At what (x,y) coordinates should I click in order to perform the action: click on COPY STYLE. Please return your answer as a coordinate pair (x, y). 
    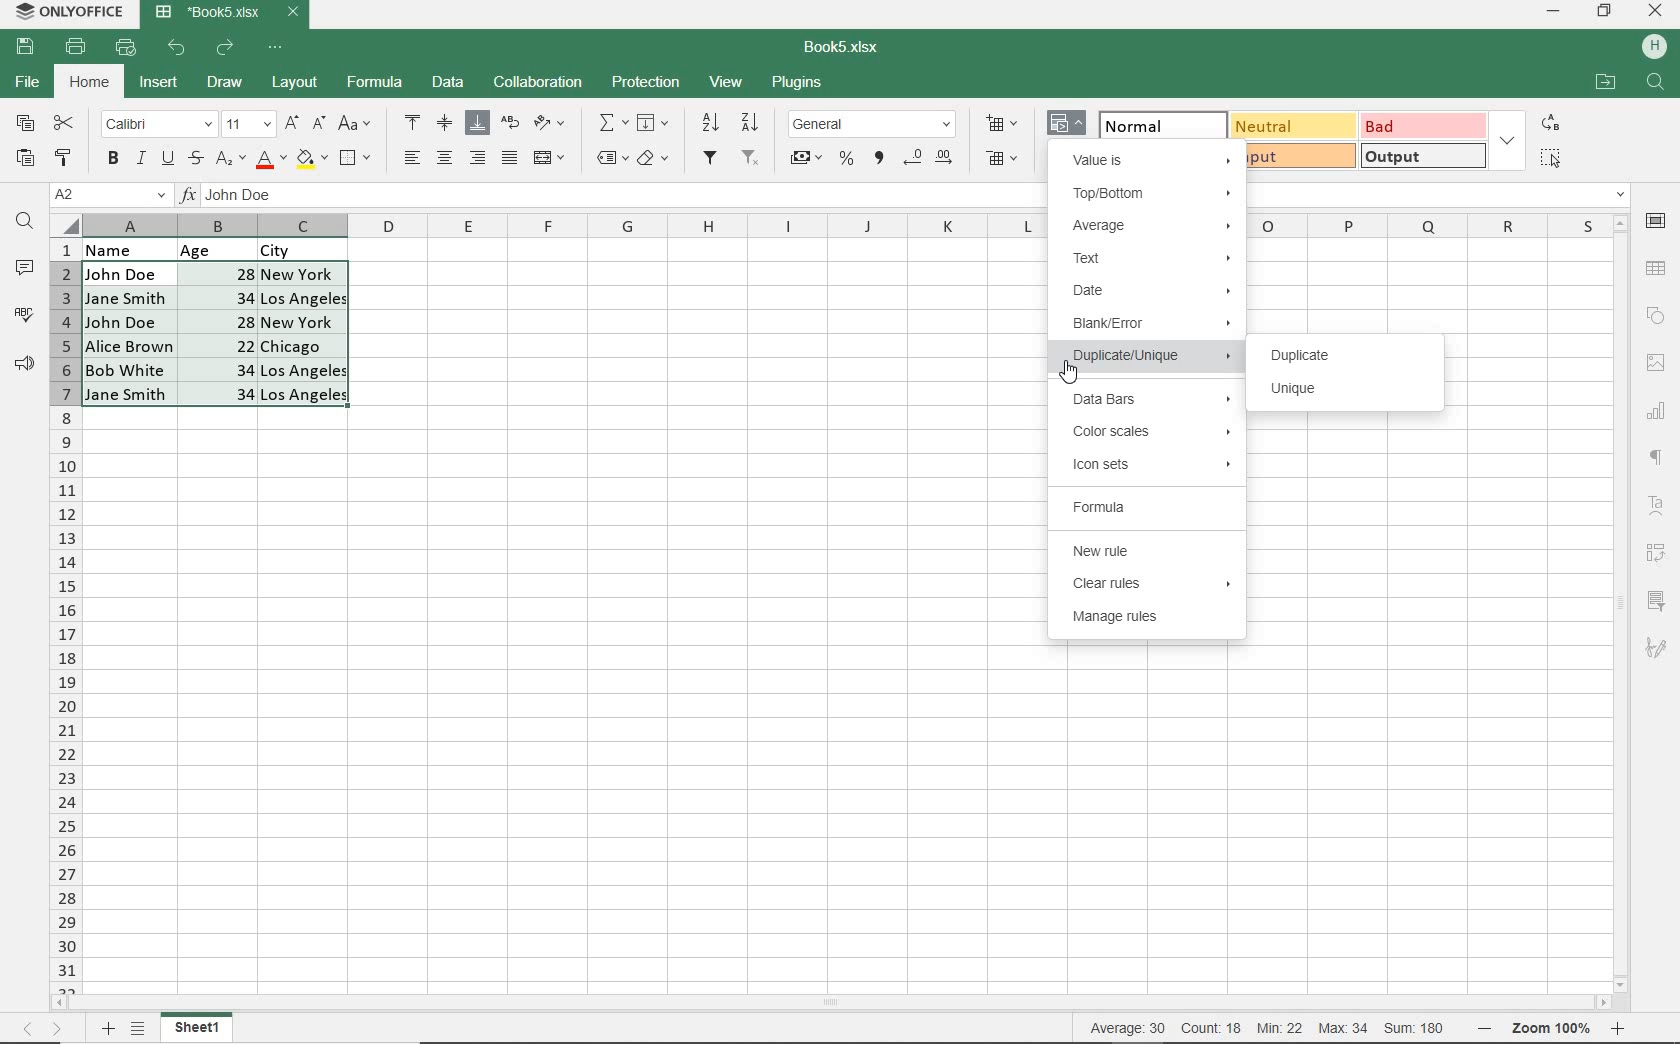
    Looking at the image, I should click on (64, 155).